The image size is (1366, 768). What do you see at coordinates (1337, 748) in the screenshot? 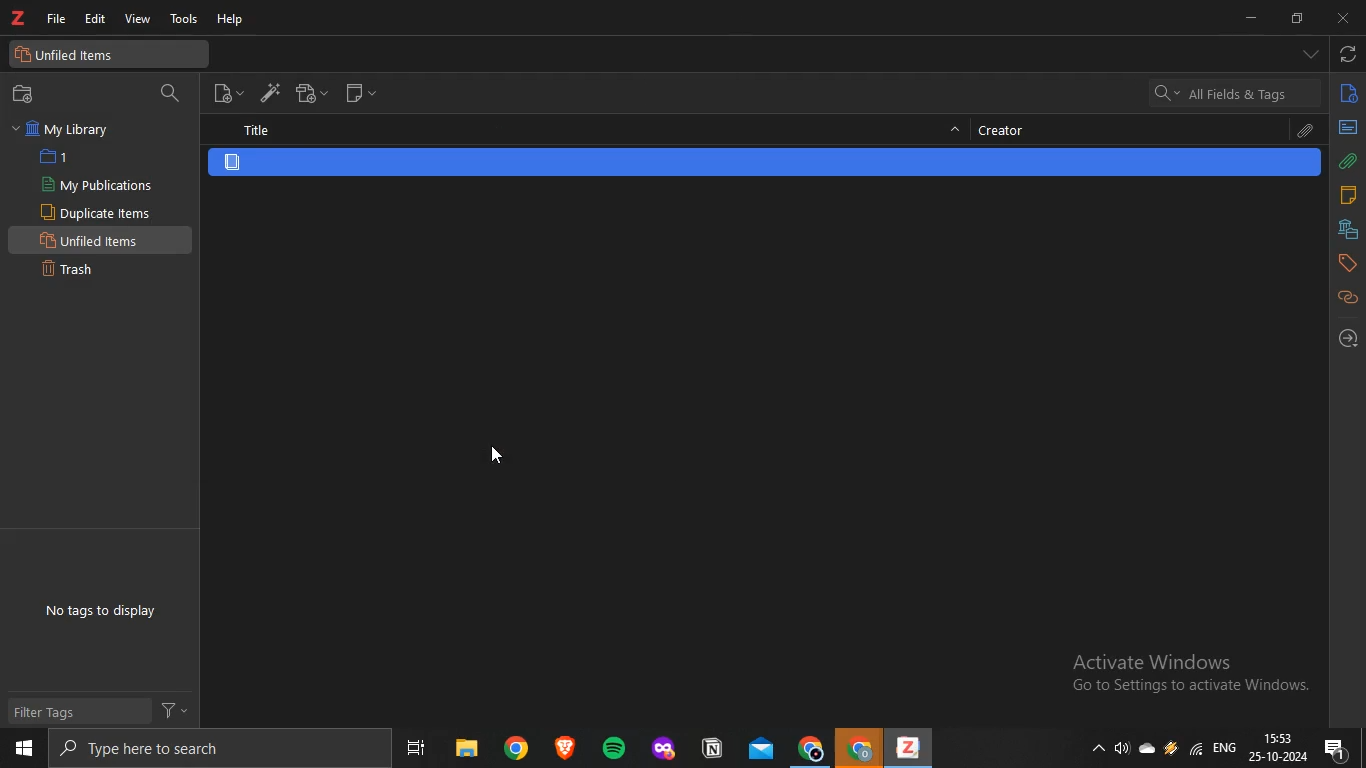
I see `notification` at bounding box center [1337, 748].